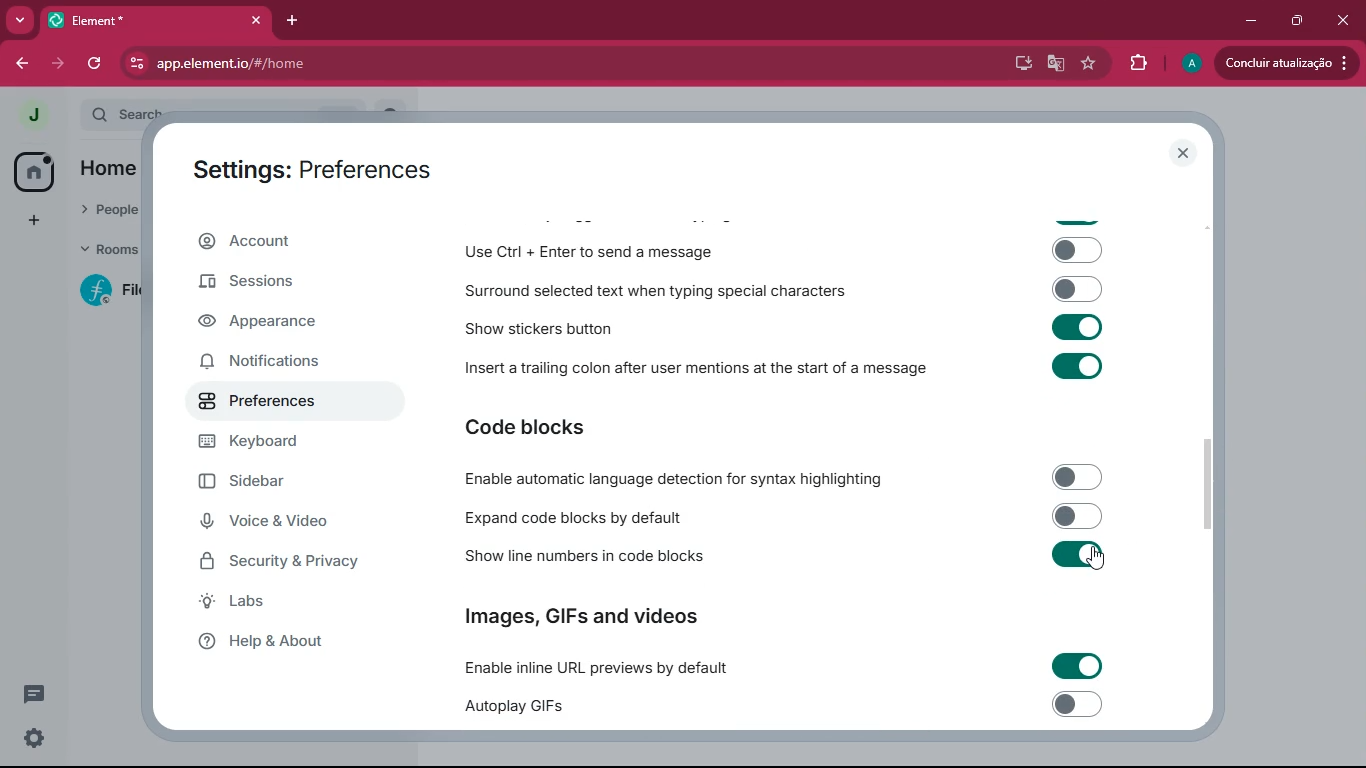 This screenshot has width=1366, height=768. What do you see at coordinates (585, 614) in the screenshot?
I see `Images, GIFs and videos` at bounding box center [585, 614].